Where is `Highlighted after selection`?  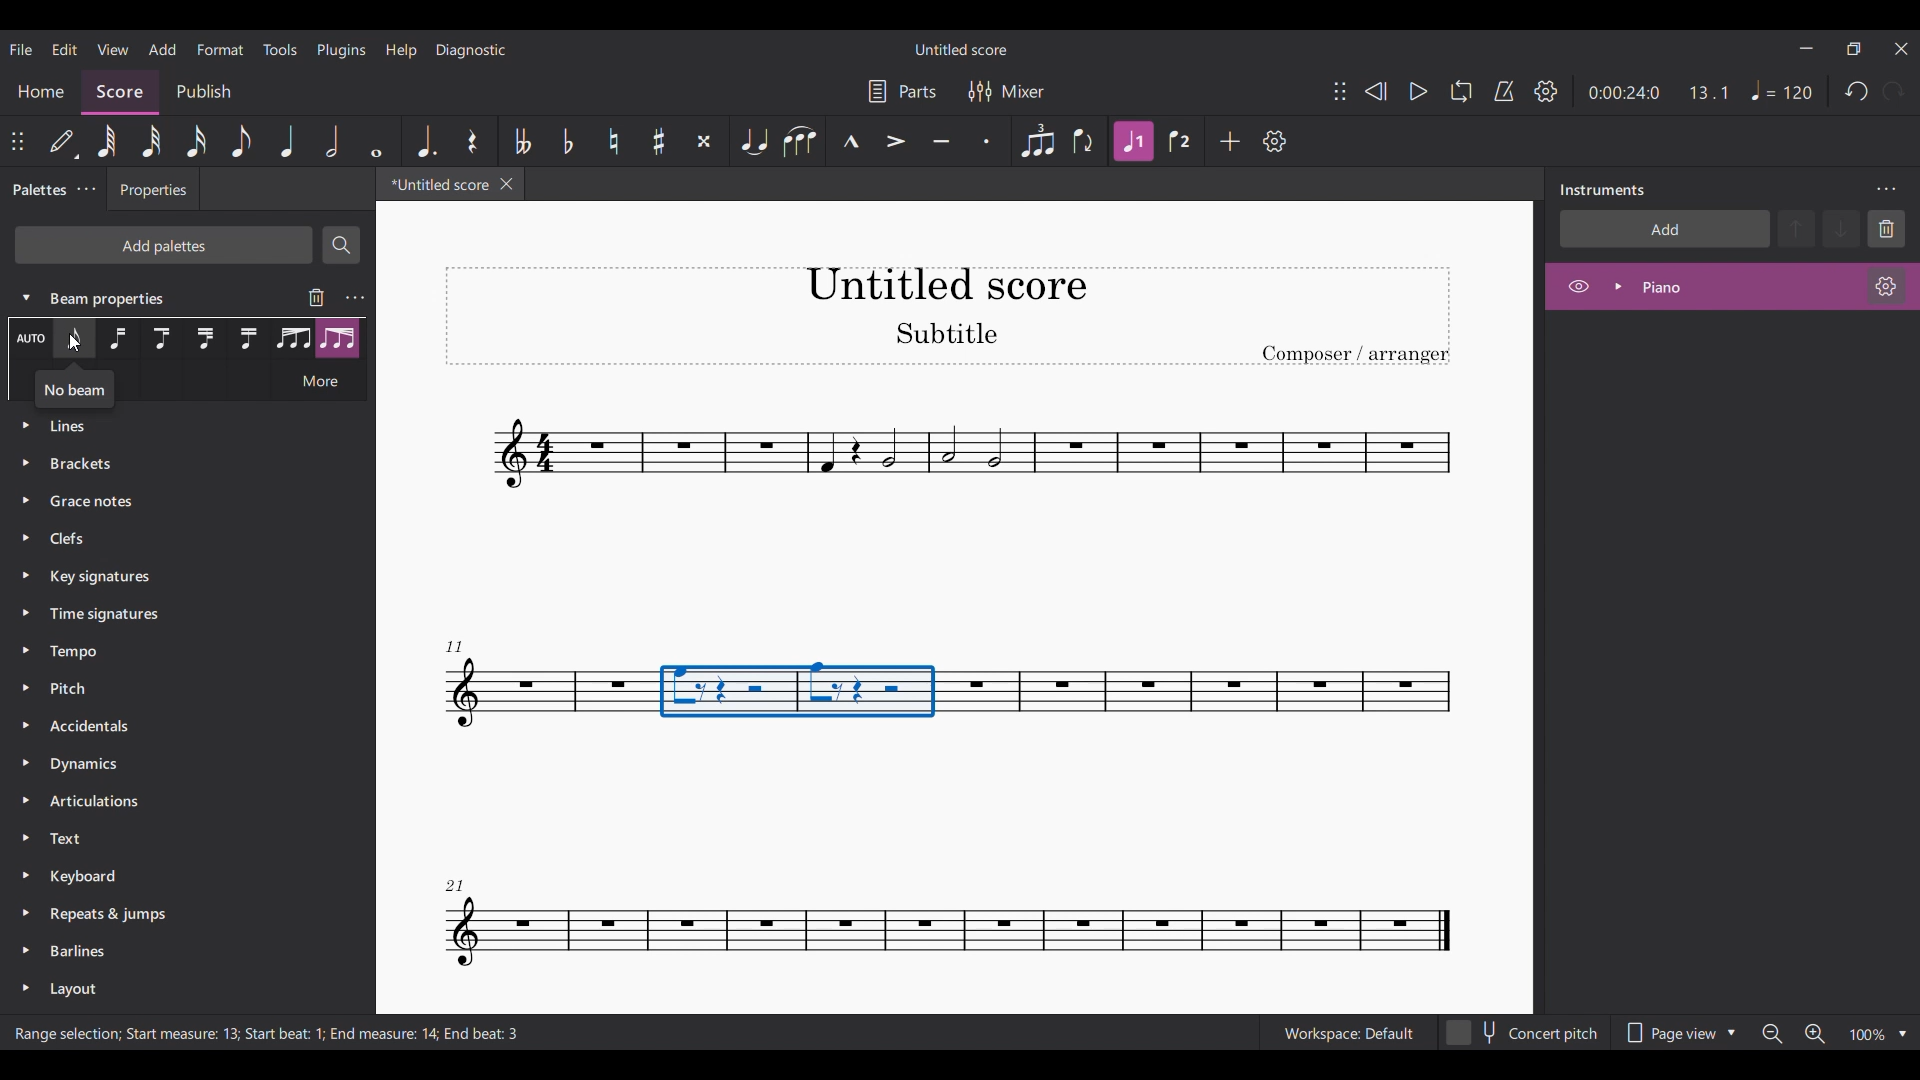
Highlighted after selection is located at coordinates (1134, 141).